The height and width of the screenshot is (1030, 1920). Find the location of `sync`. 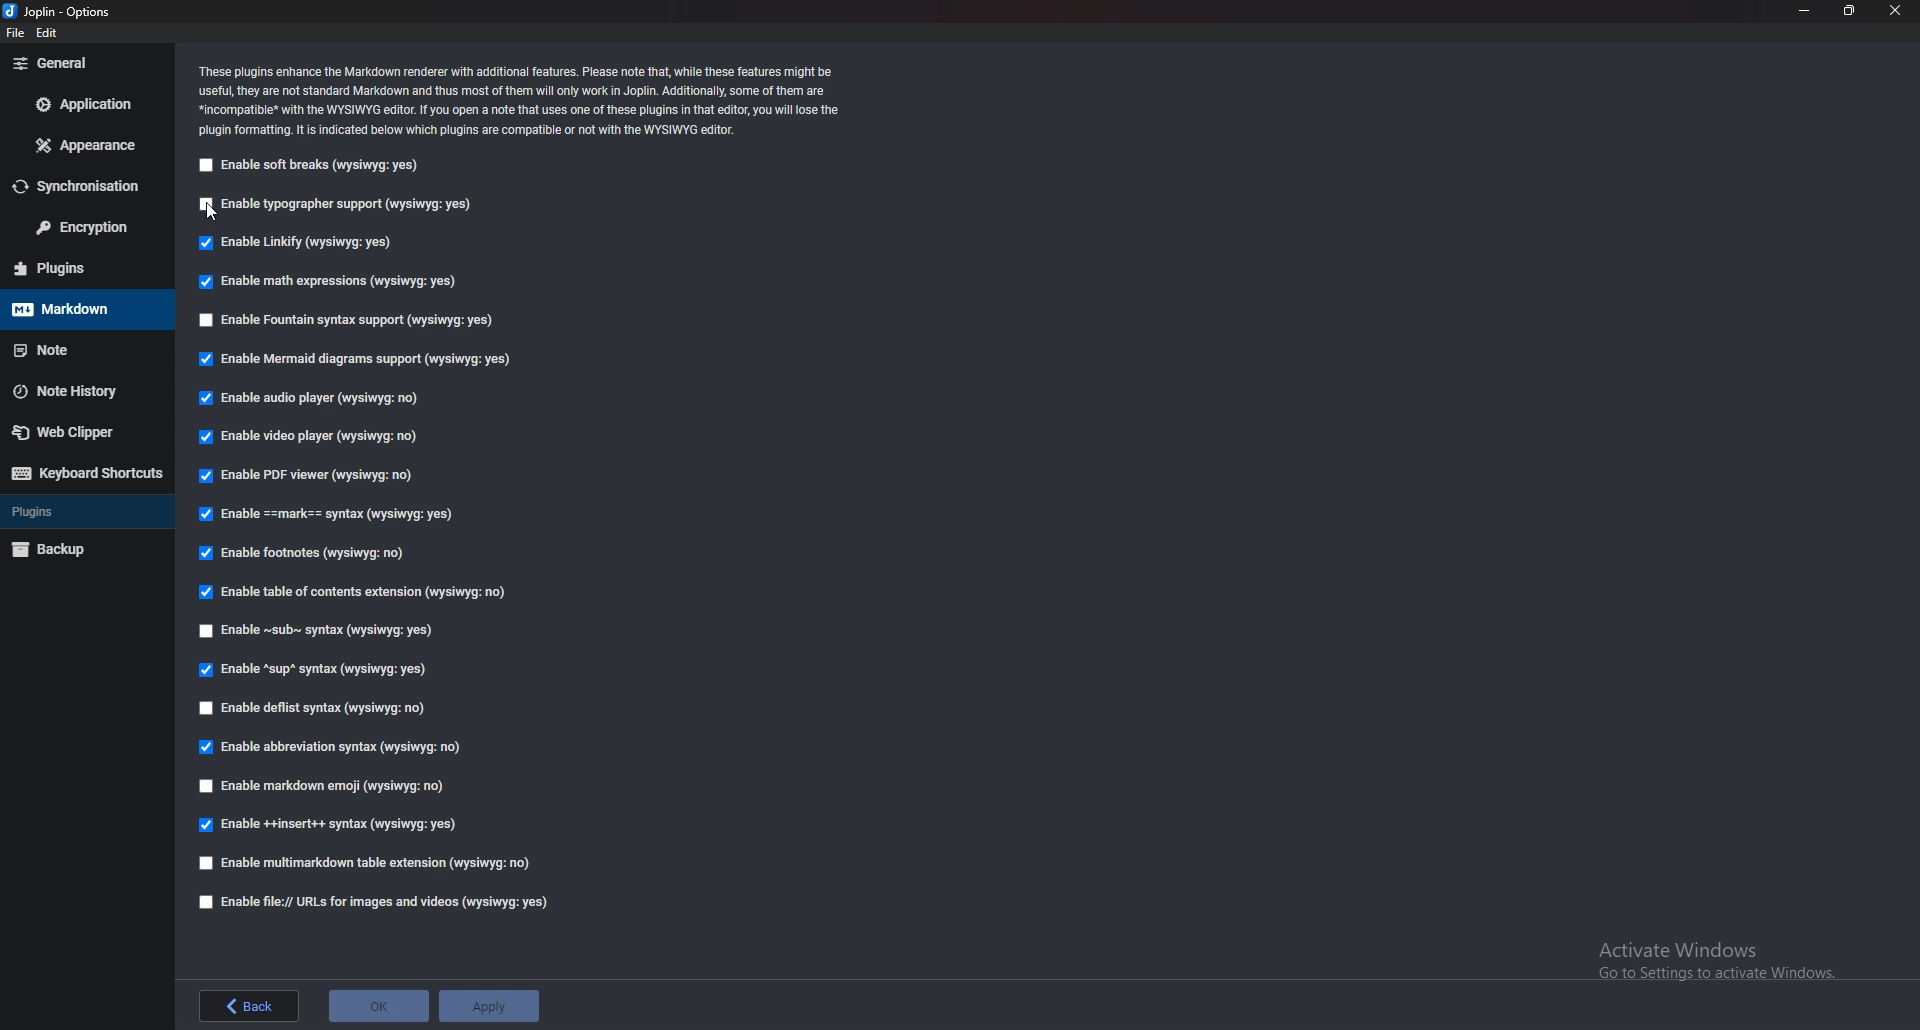

sync is located at coordinates (80, 186).